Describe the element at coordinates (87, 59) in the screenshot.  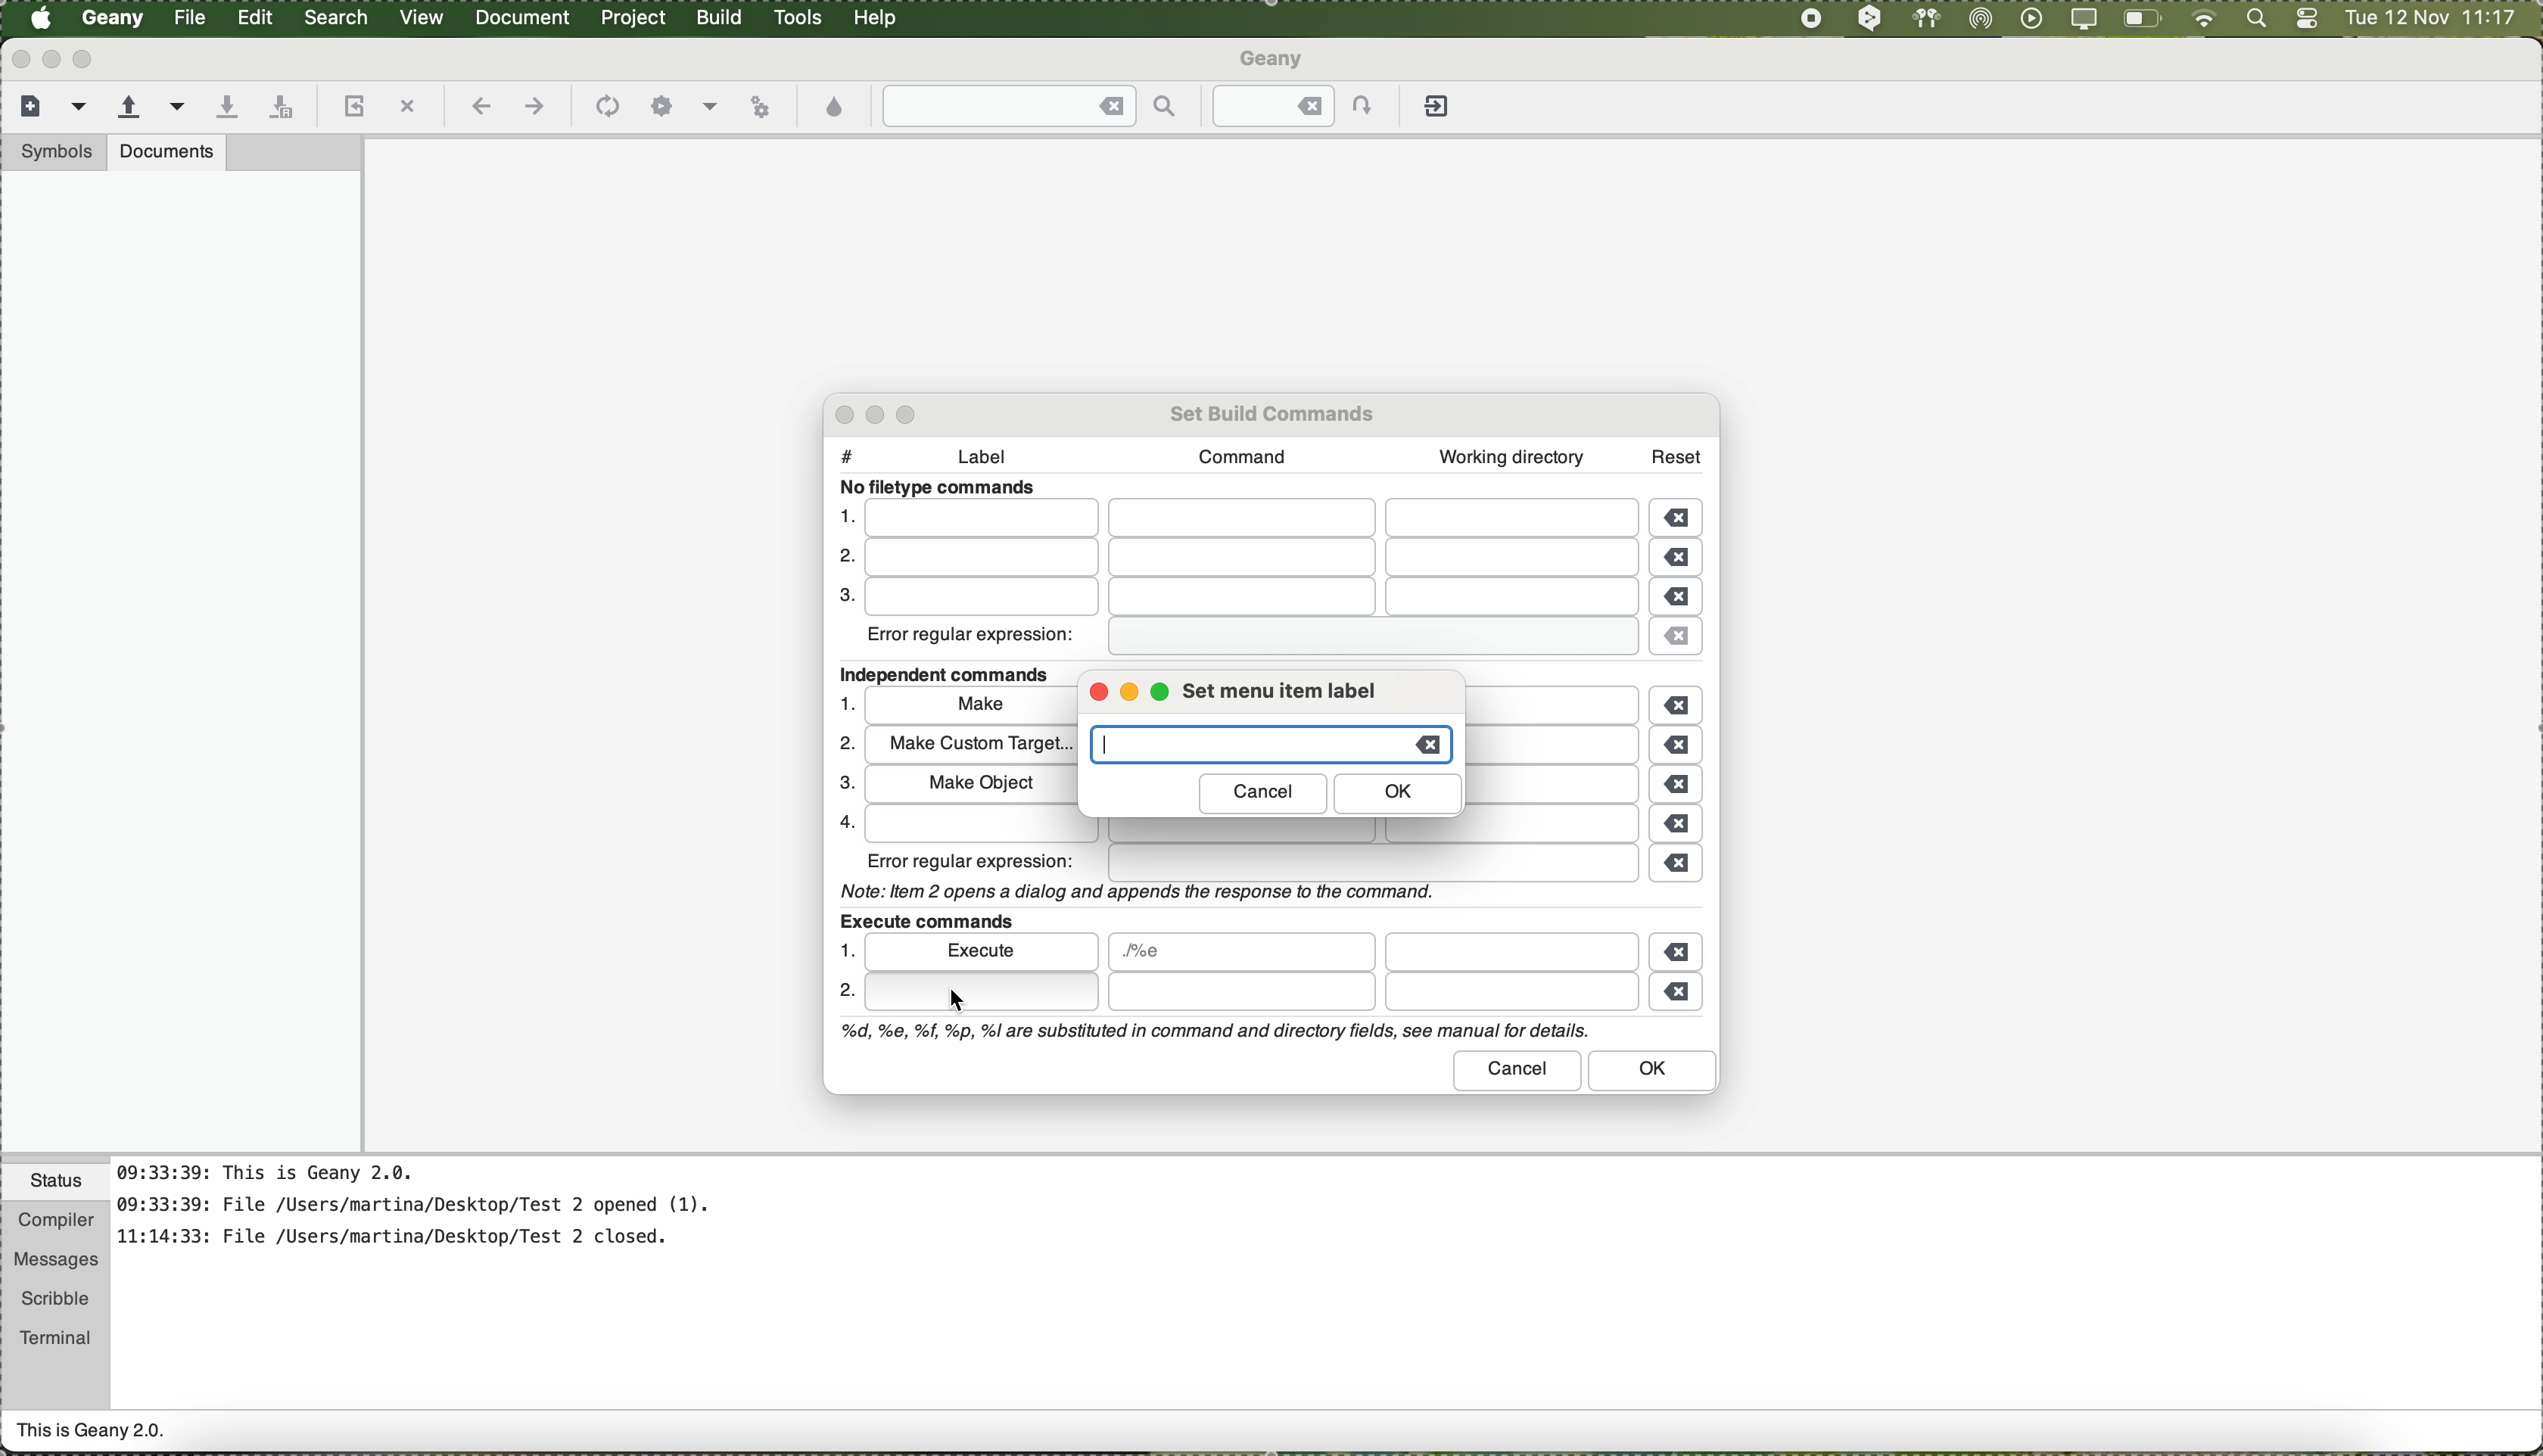
I see `maximize` at that location.